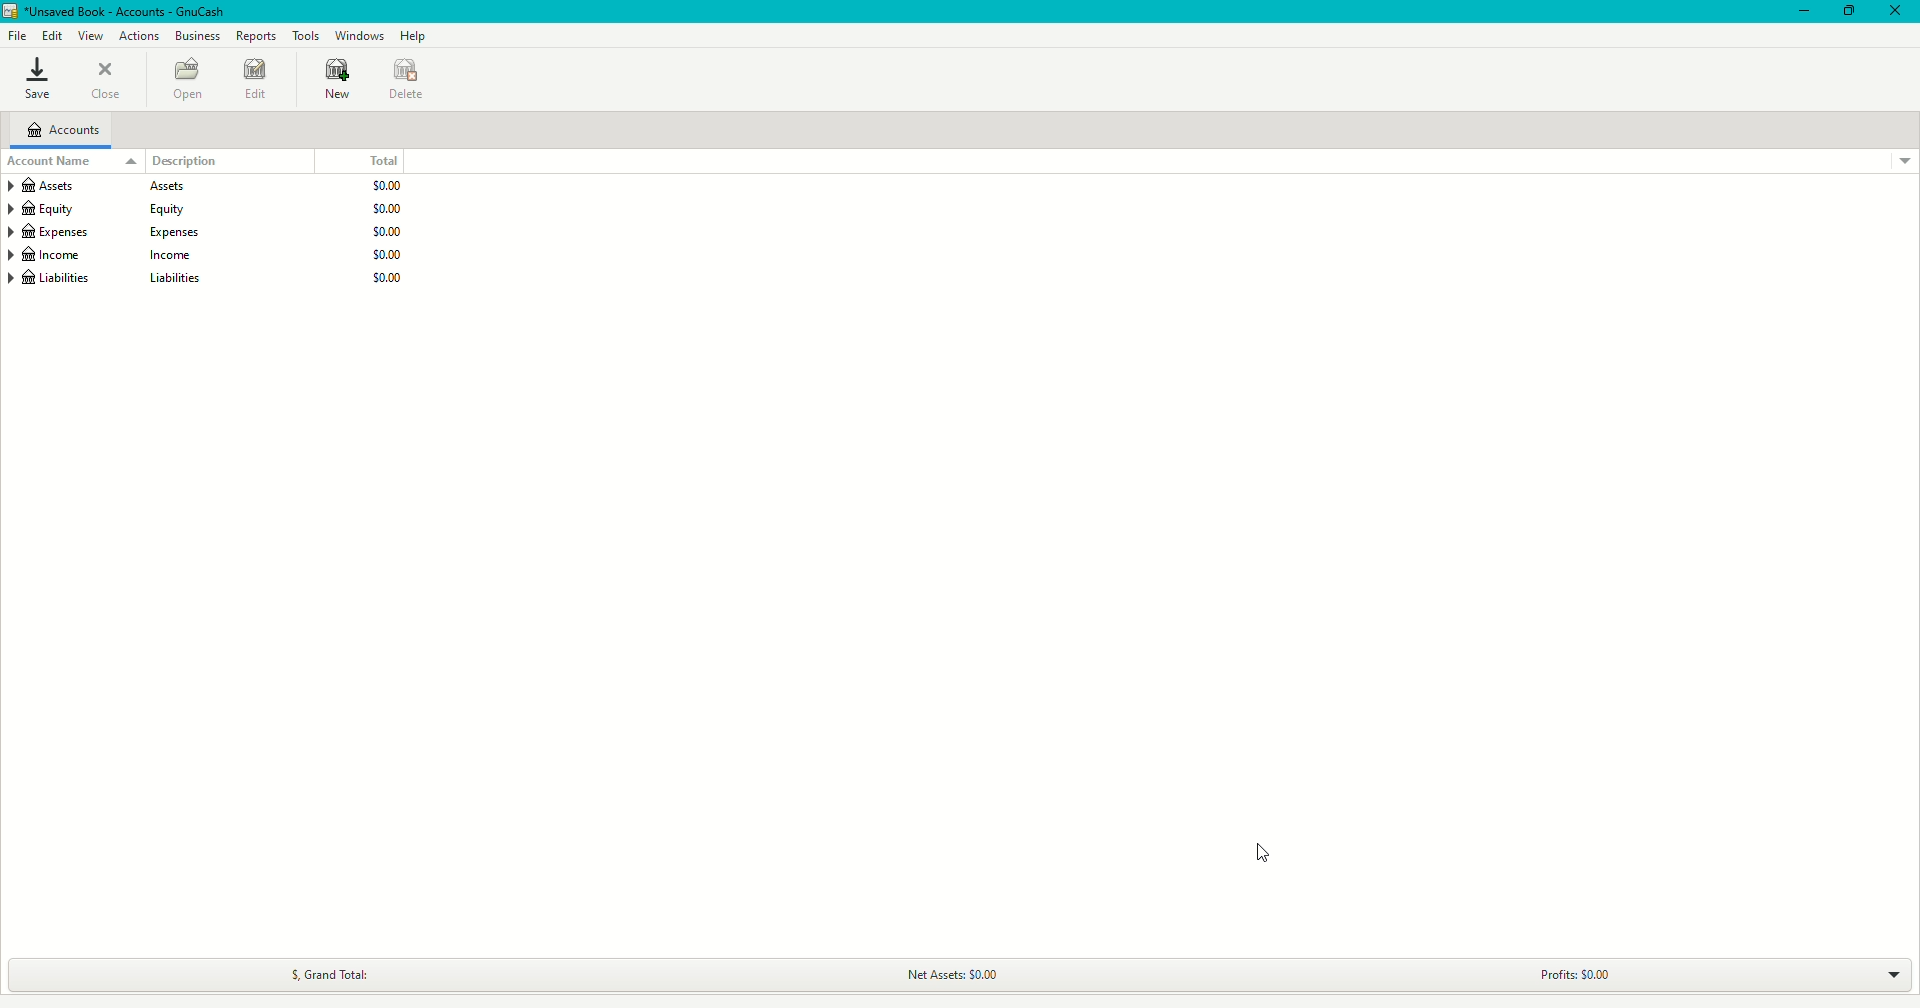 The width and height of the screenshot is (1920, 1008). Describe the element at coordinates (36, 82) in the screenshot. I see `Save` at that location.